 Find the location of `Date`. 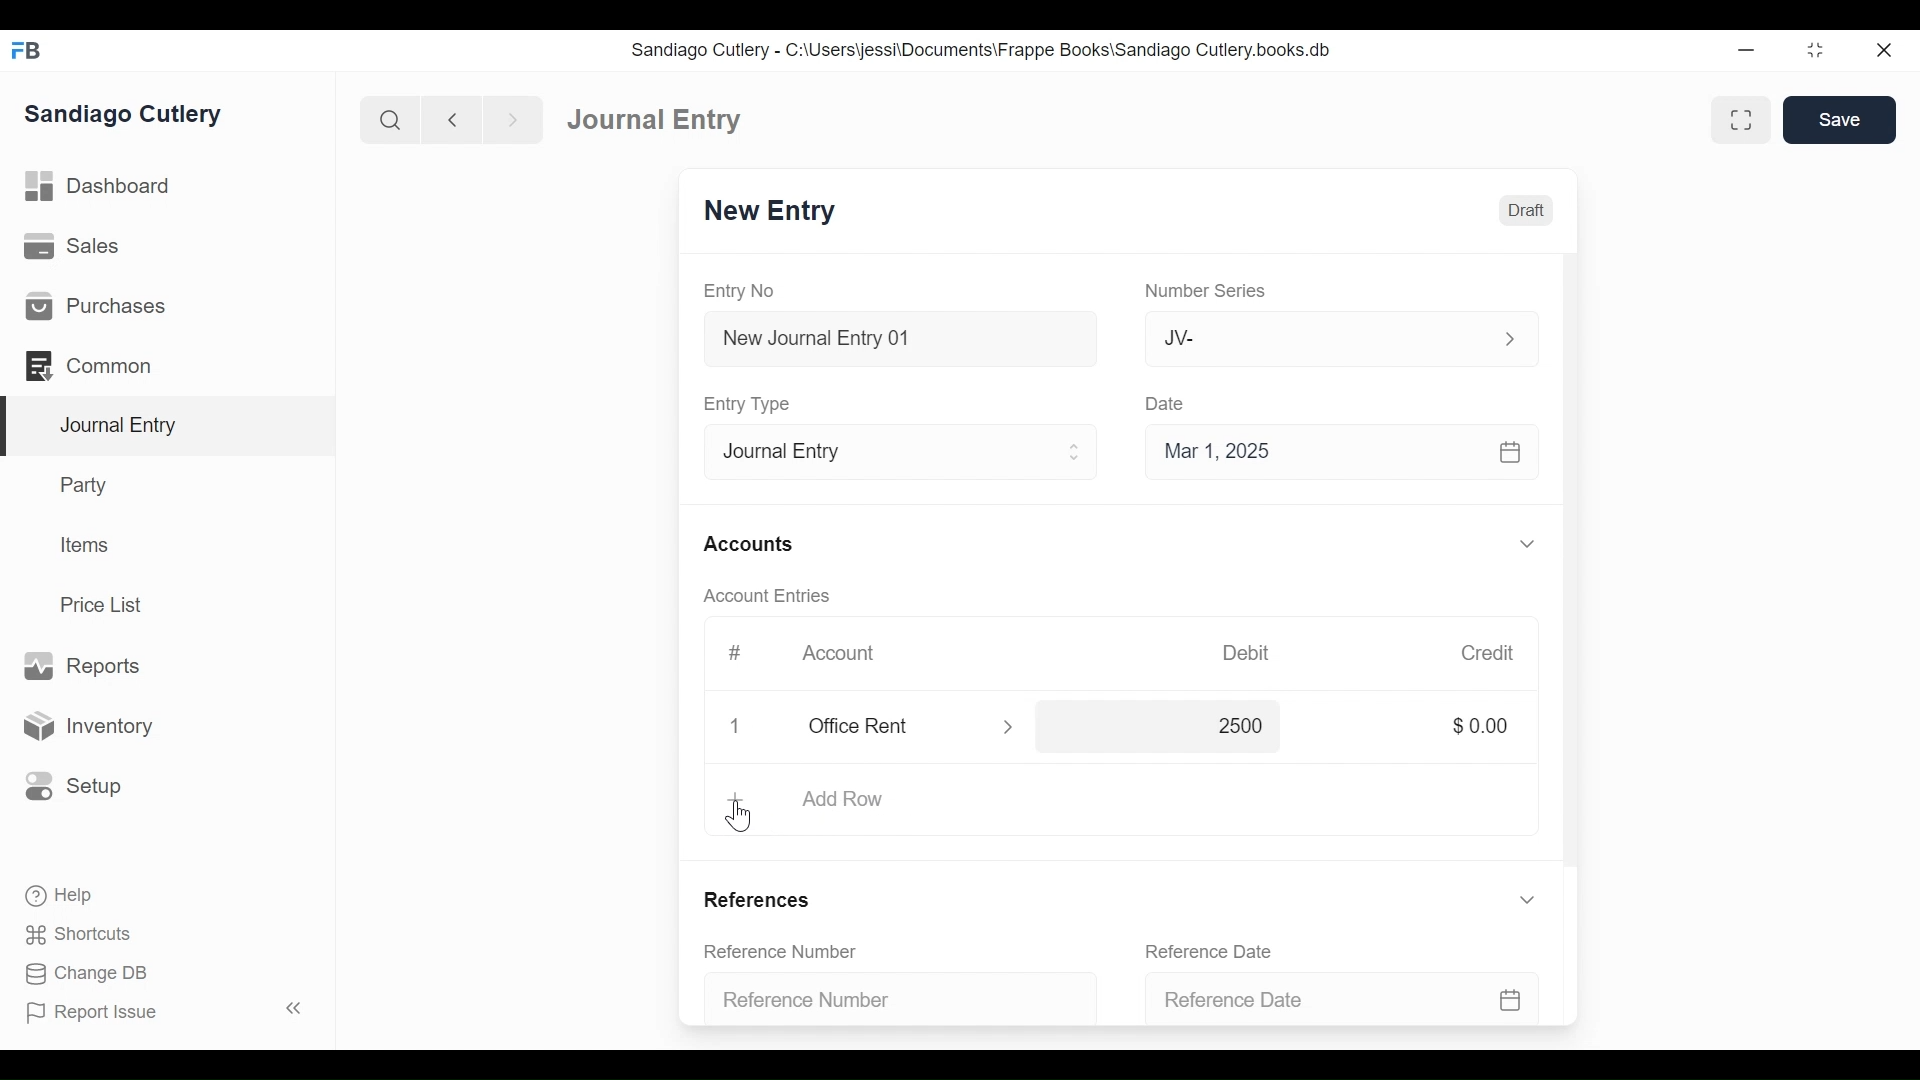

Date is located at coordinates (1166, 403).